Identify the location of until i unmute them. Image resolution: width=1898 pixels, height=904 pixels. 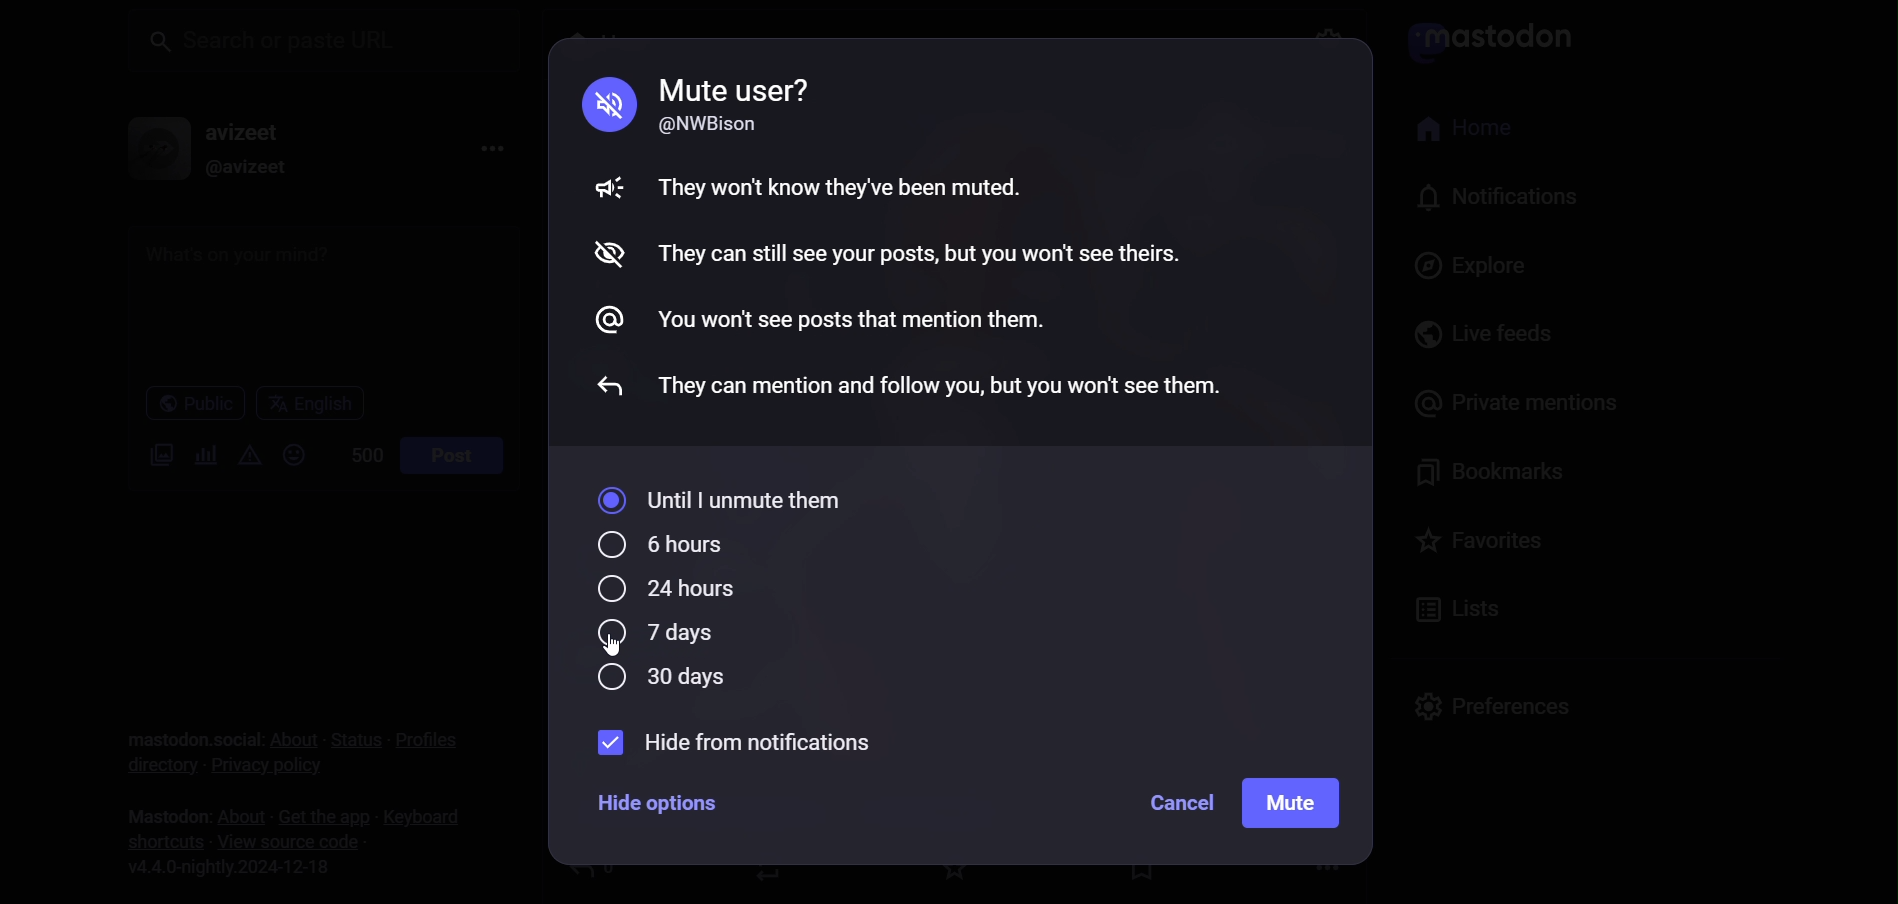
(733, 498).